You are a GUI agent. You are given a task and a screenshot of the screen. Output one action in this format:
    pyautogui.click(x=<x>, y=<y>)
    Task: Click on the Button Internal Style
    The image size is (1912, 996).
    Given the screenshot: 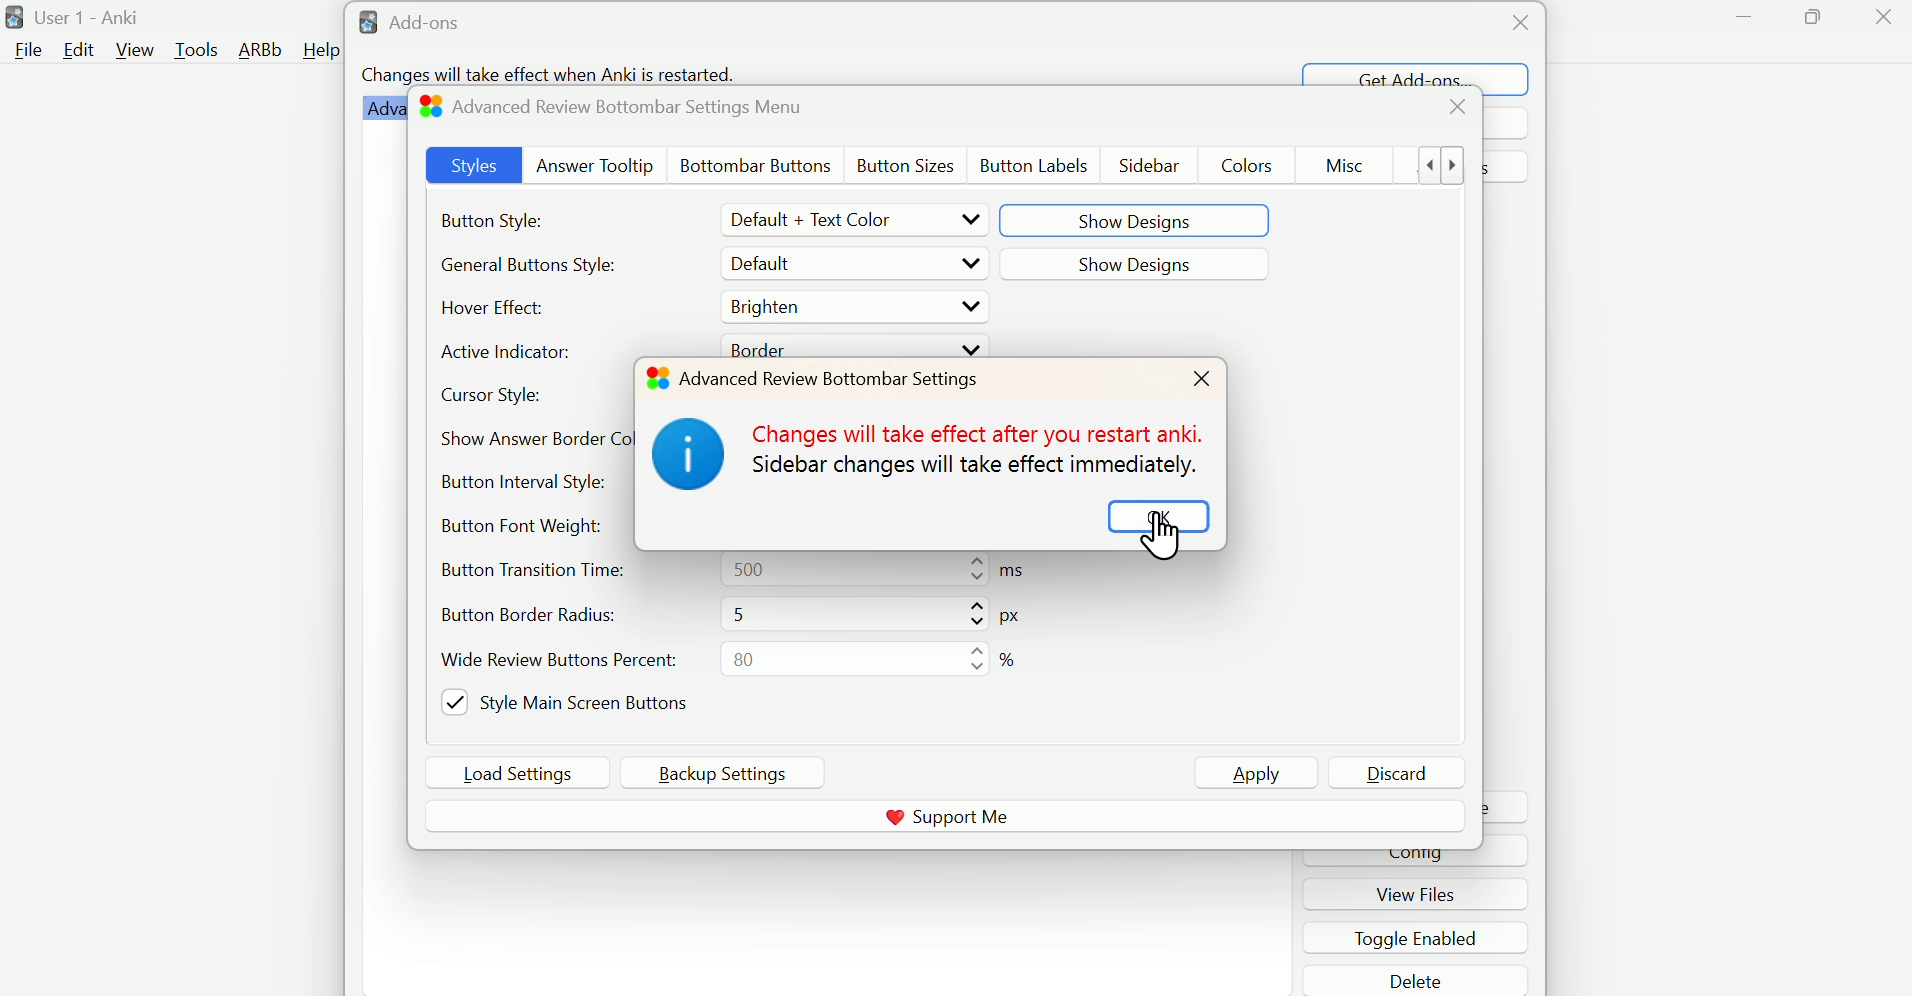 What is the action you would take?
    pyautogui.click(x=540, y=481)
    